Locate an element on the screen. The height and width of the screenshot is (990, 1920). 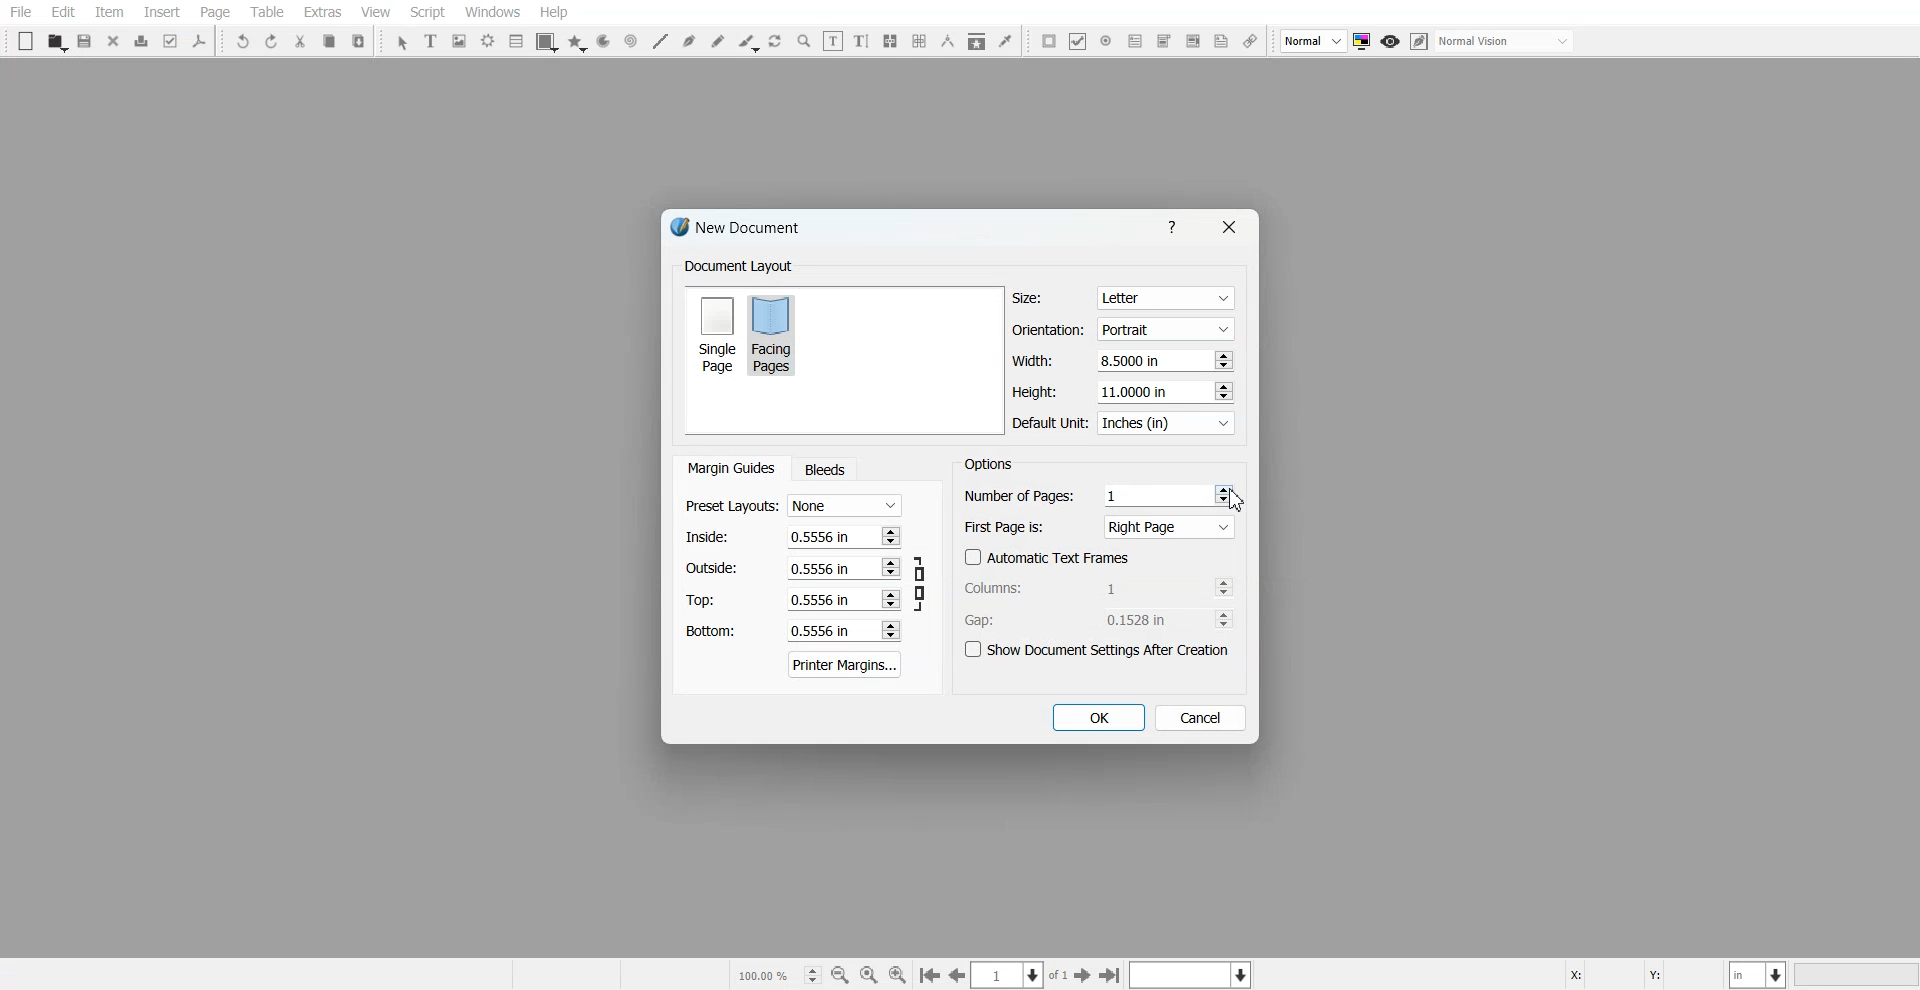
Text is located at coordinates (738, 267).